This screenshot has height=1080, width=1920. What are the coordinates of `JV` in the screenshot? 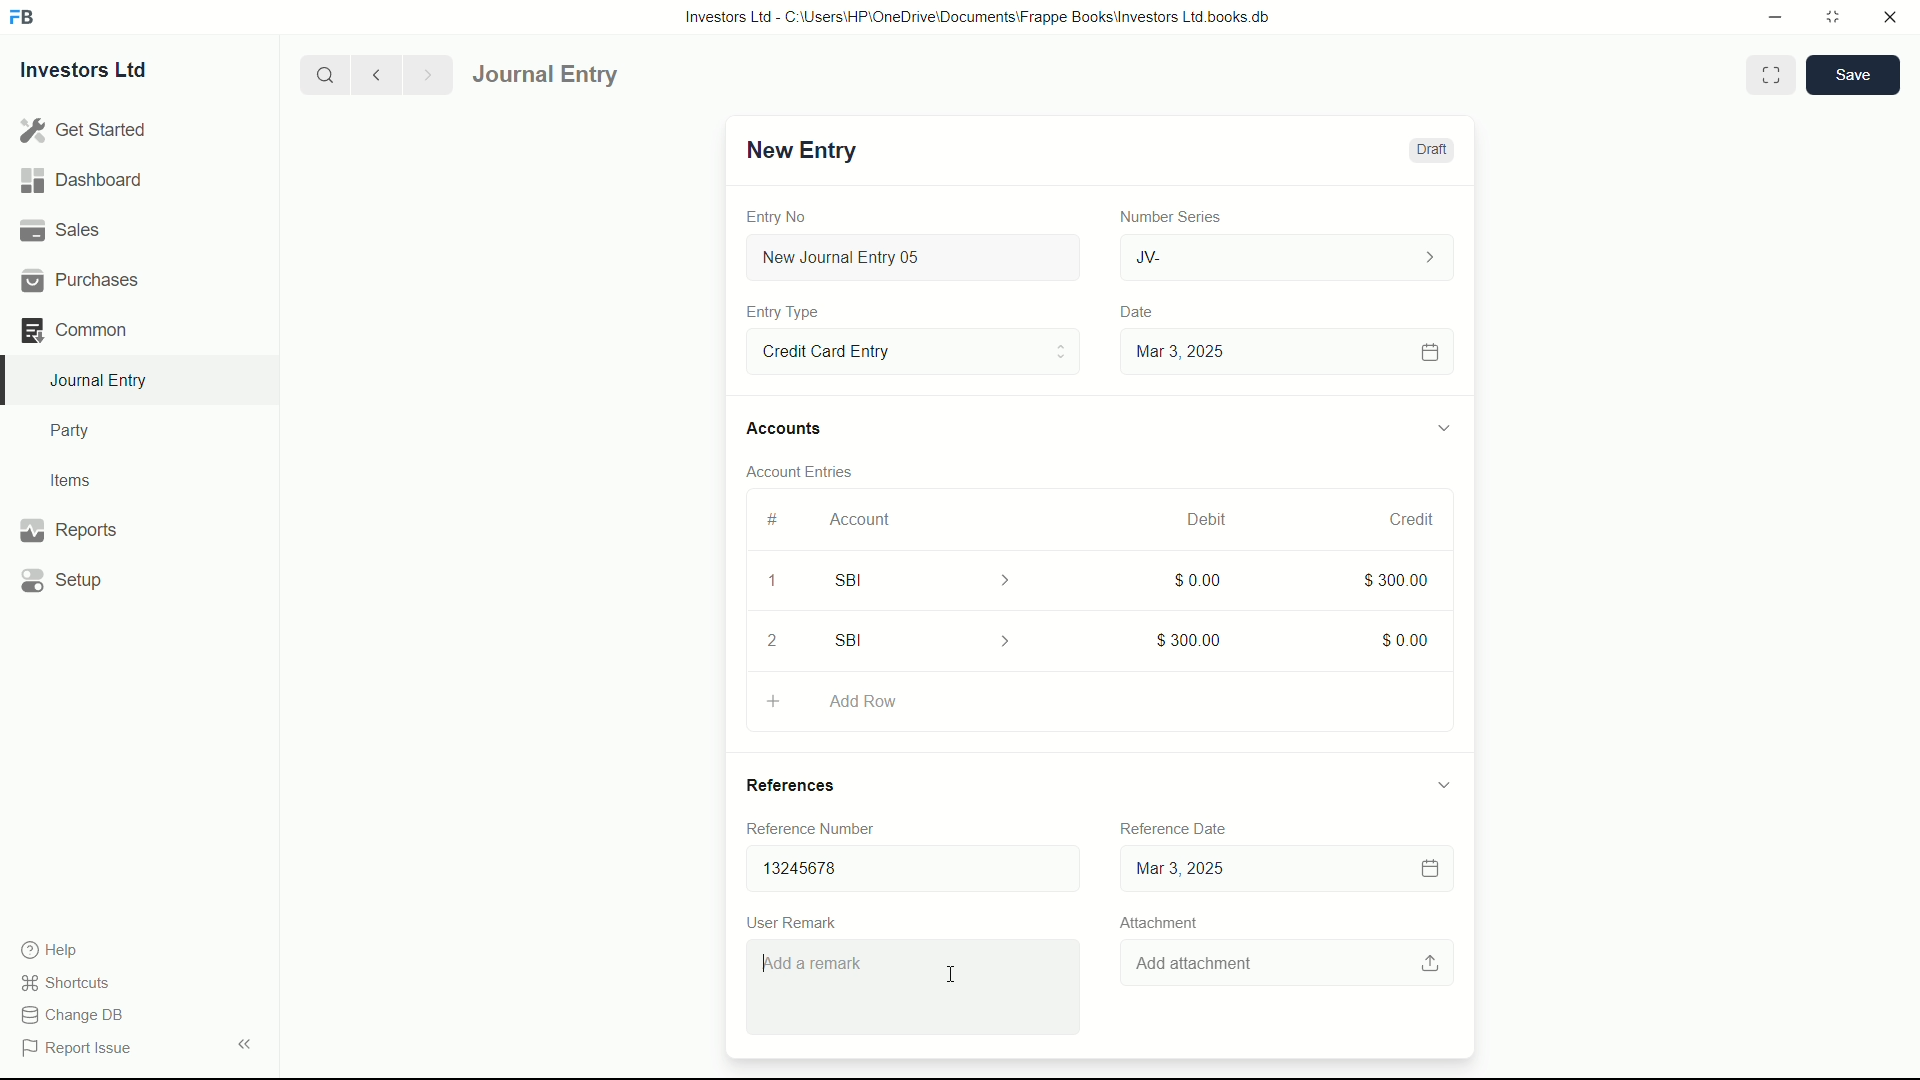 It's located at (1290, 255).